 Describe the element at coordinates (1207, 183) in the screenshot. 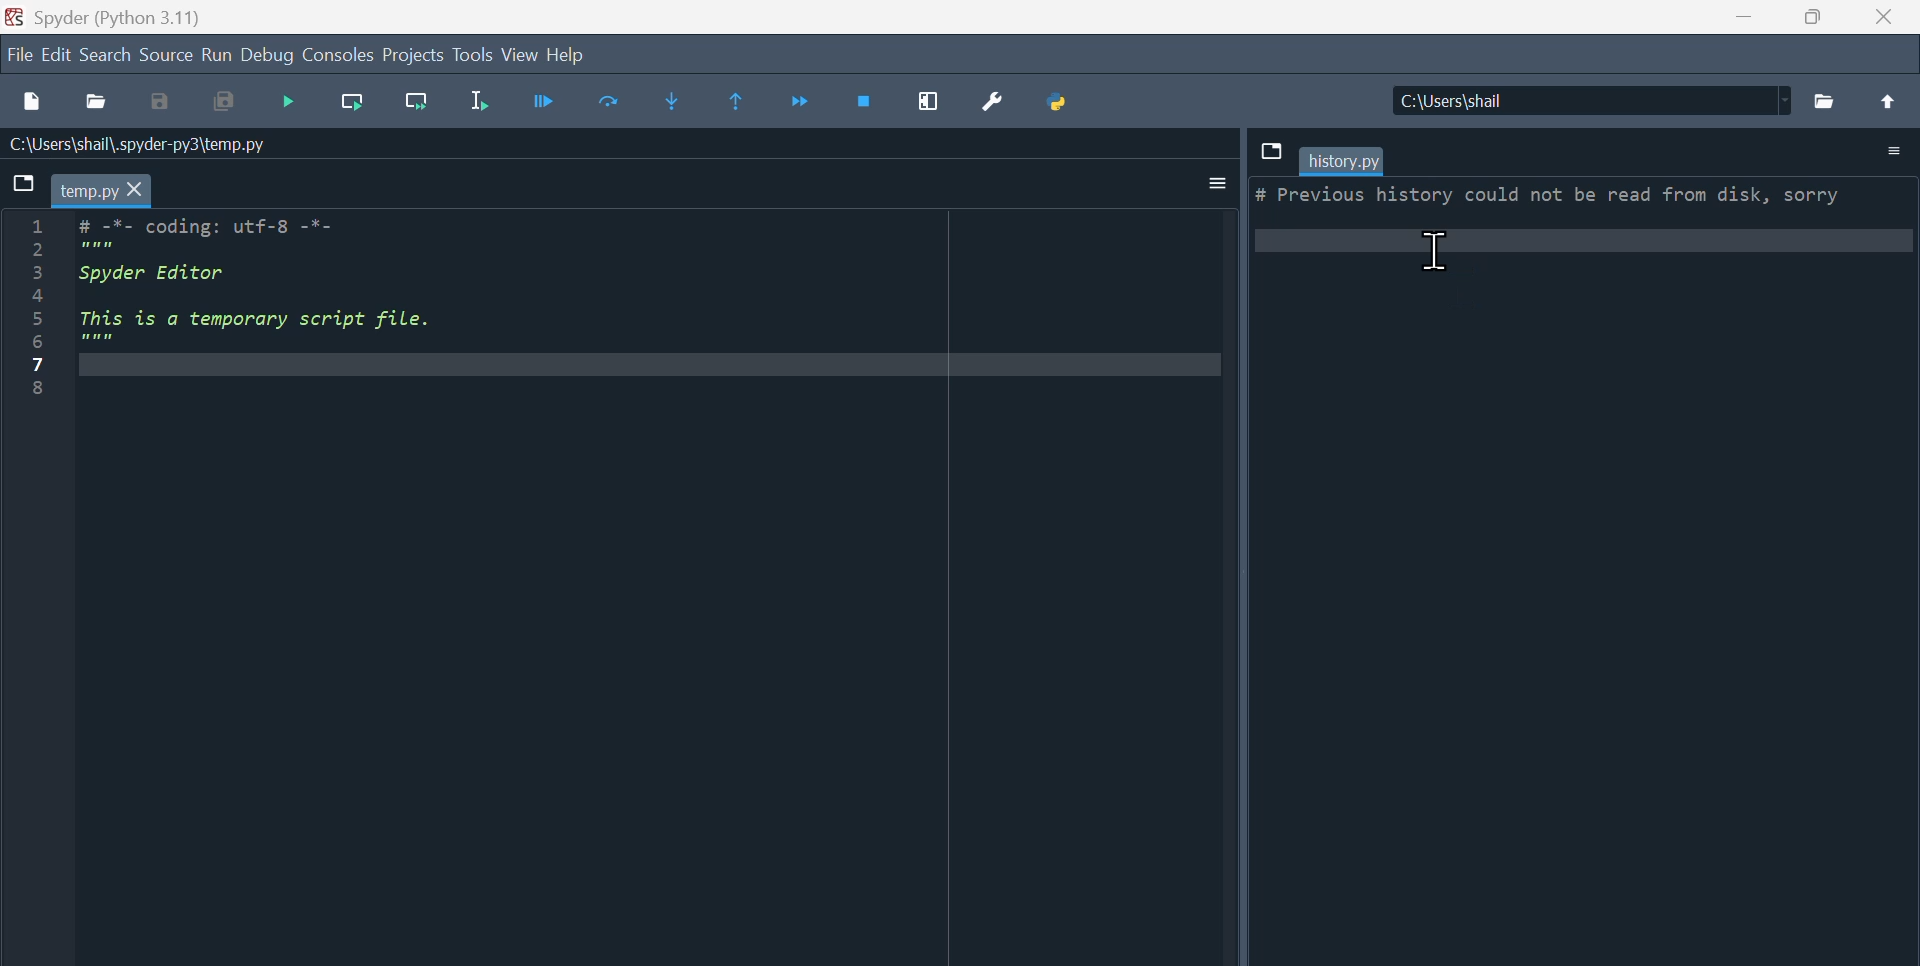

I see `More options` at that location.